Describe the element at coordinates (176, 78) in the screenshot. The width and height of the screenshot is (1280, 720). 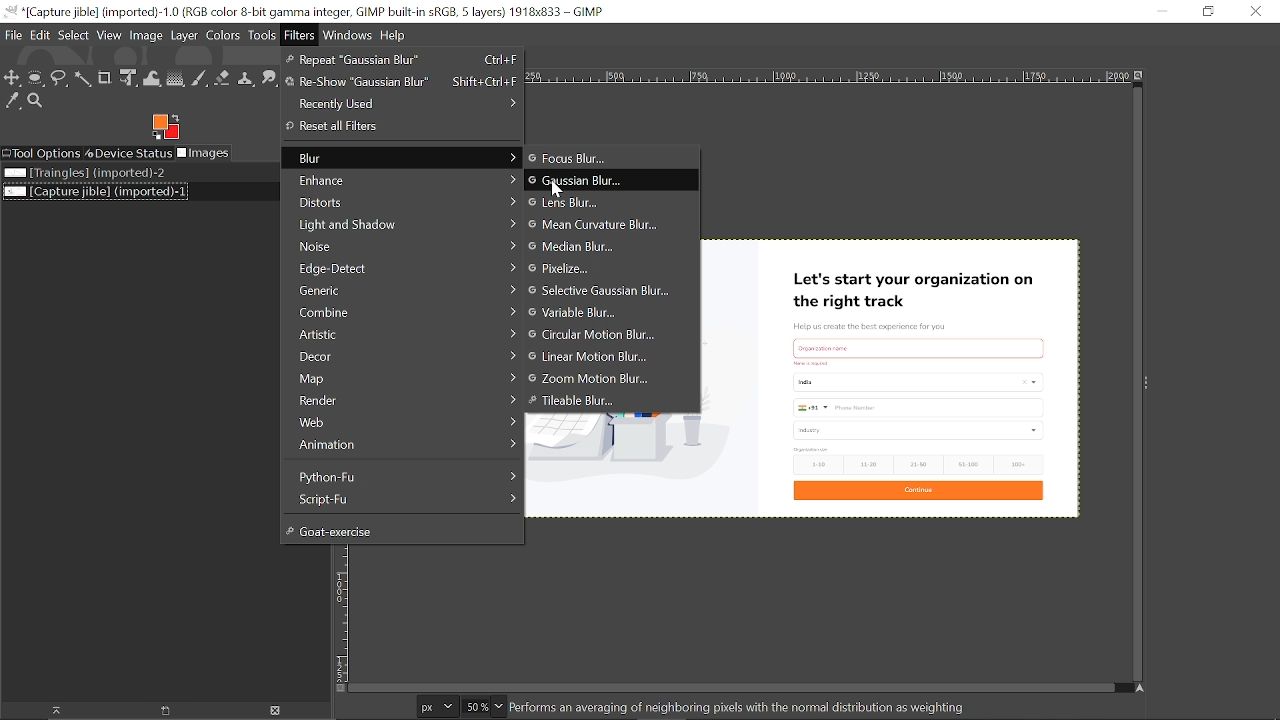
I see `Gradient tool` at that location.